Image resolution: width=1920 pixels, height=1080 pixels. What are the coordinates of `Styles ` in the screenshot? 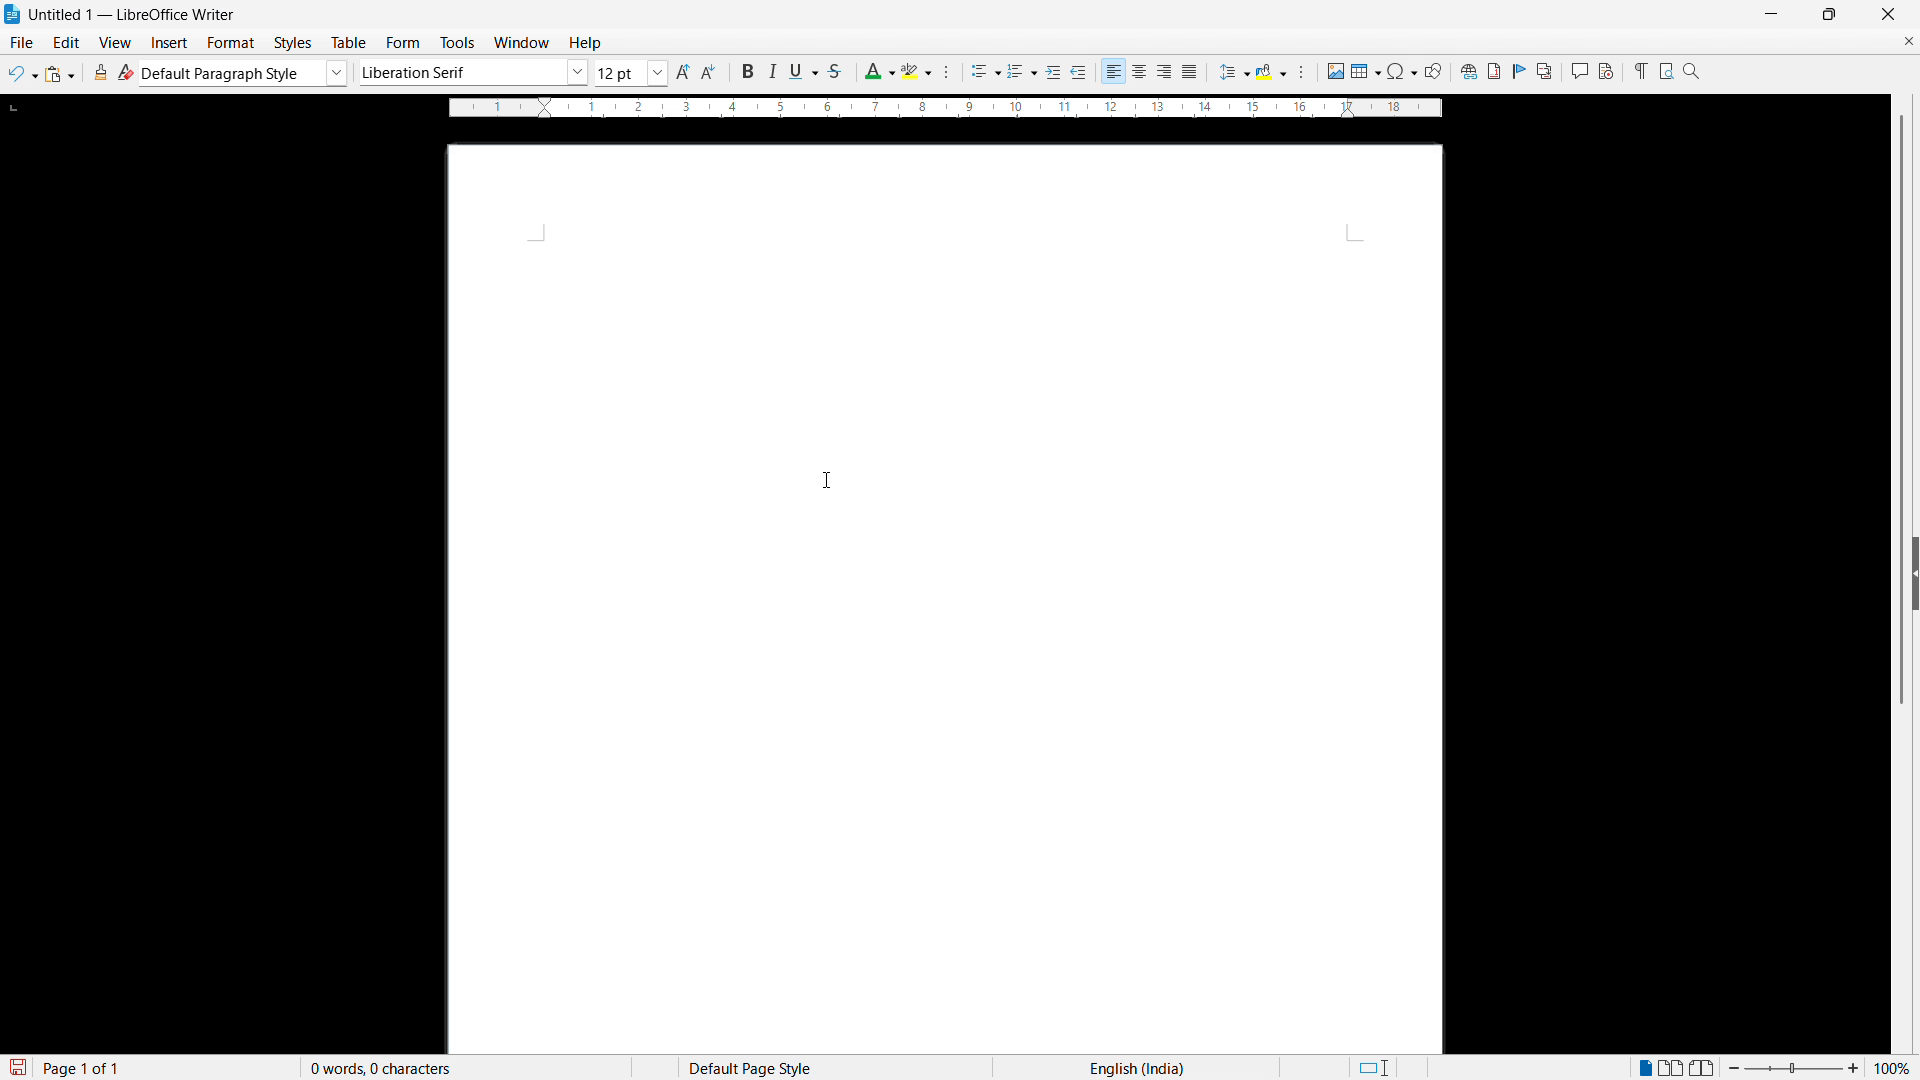 It's located at (295, 43).